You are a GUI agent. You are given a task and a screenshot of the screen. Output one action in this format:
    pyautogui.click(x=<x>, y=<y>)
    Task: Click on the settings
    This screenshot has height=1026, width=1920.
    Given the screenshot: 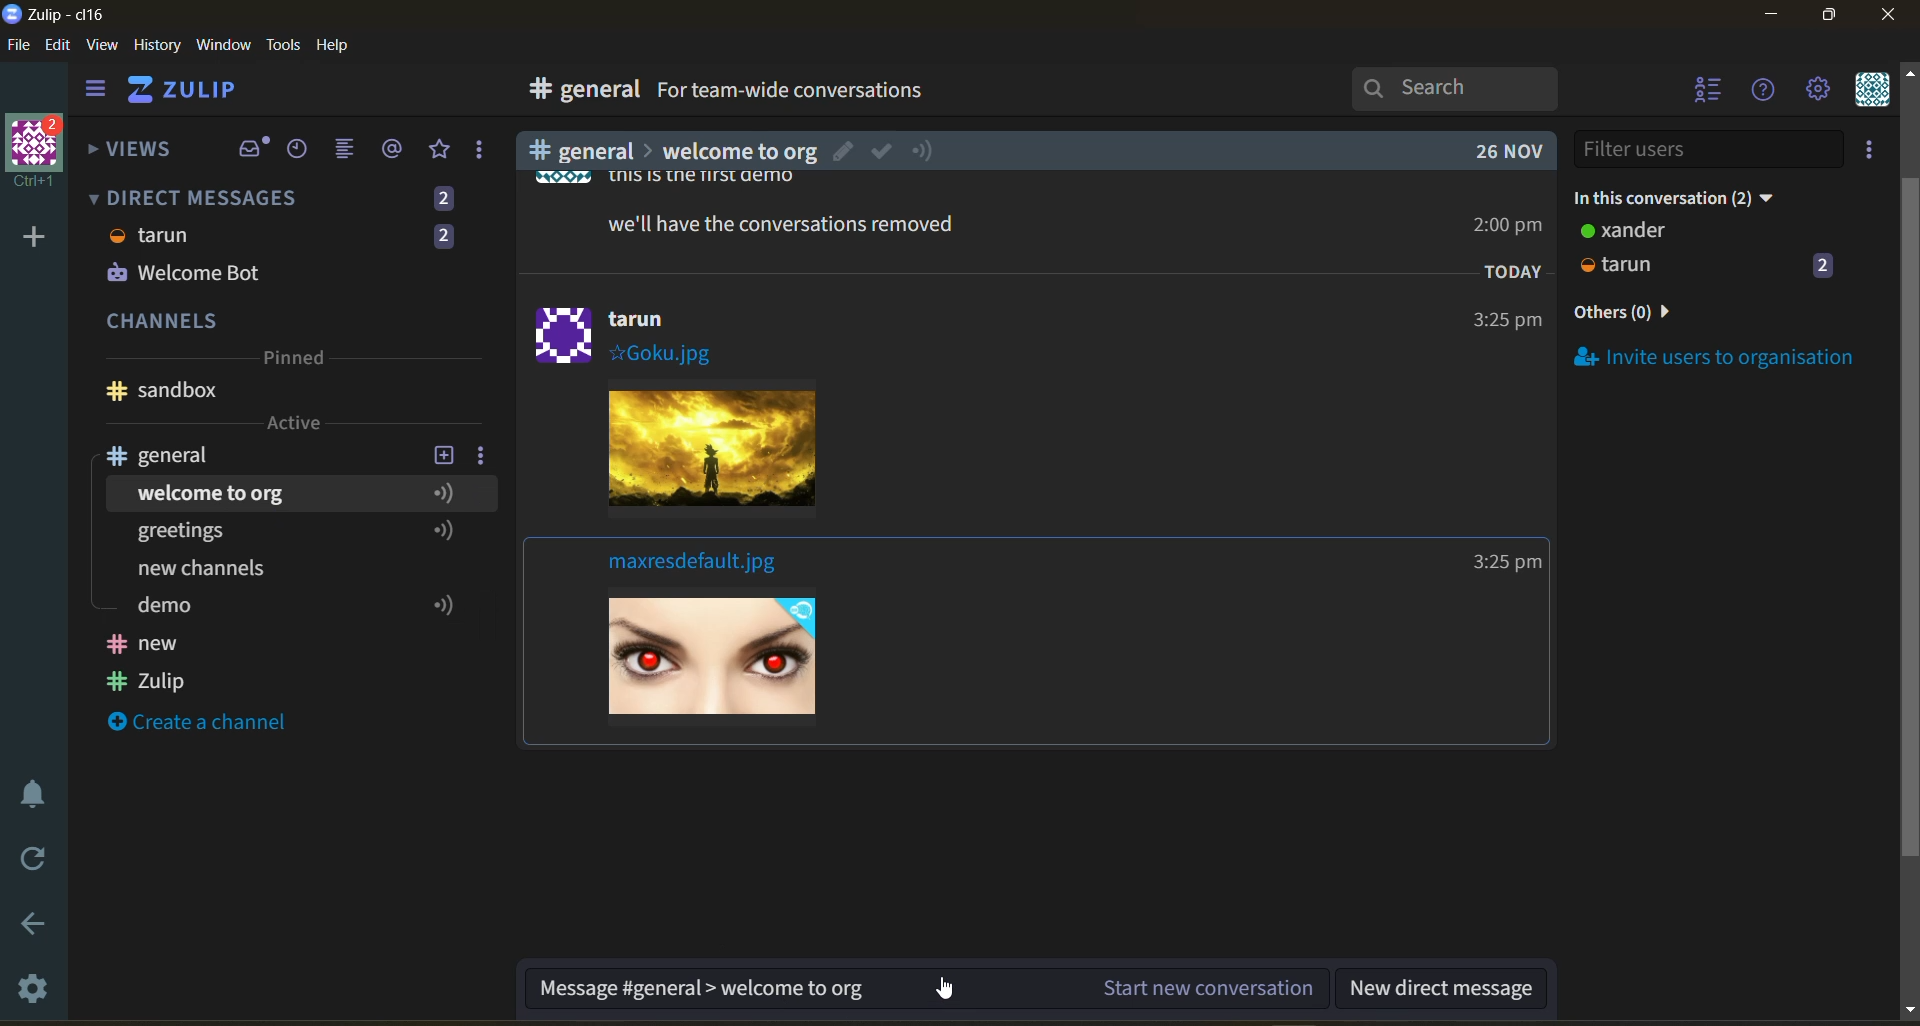 What is the action you would take?
    pyautogui.click(x=35, y=992)
    